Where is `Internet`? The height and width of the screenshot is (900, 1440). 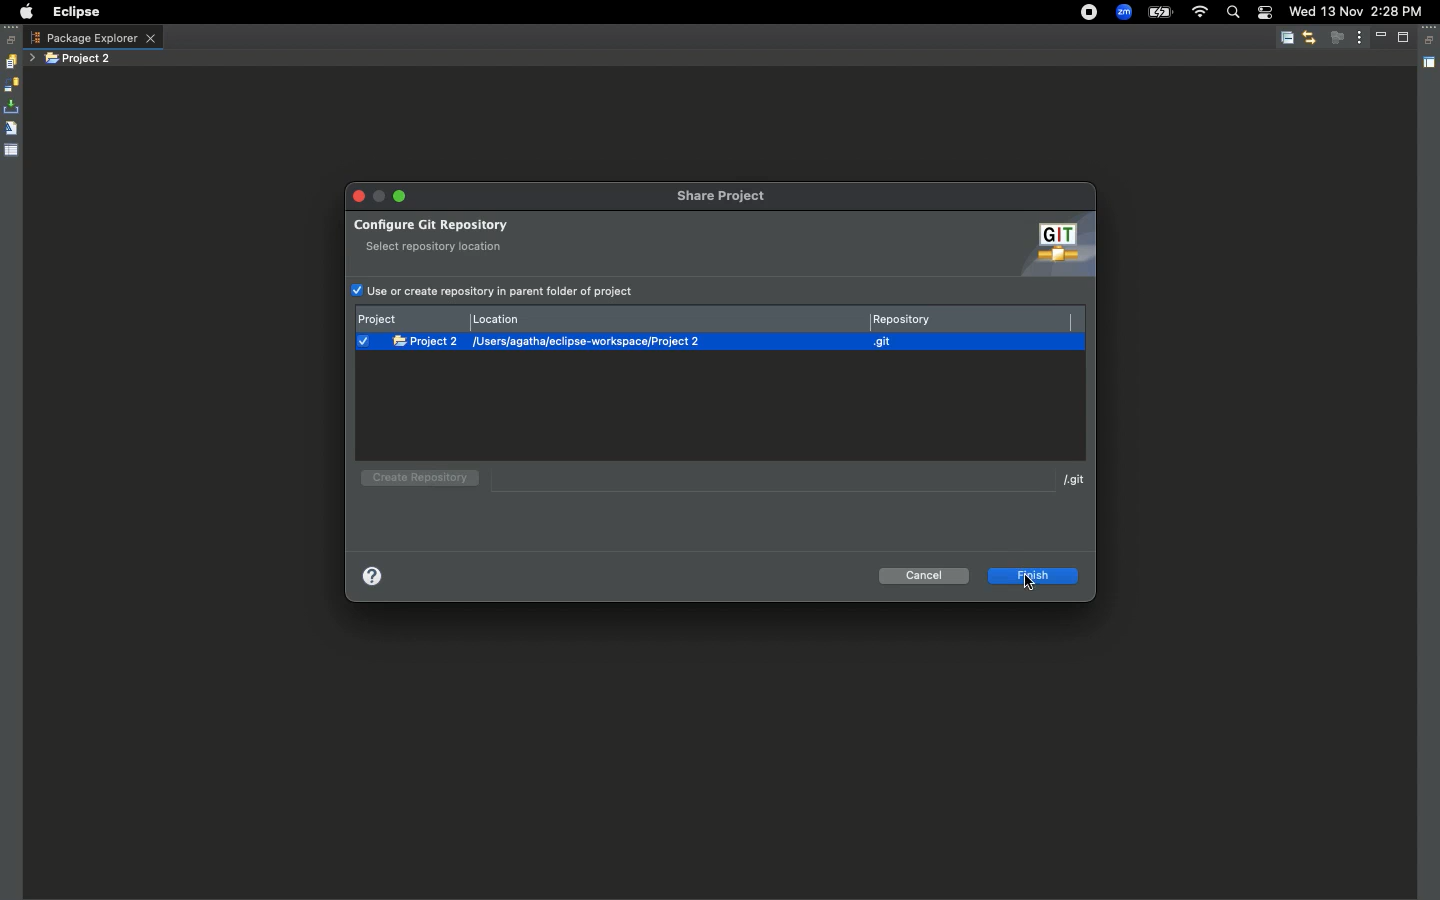 Internet is located at coordinates (1199, 13).